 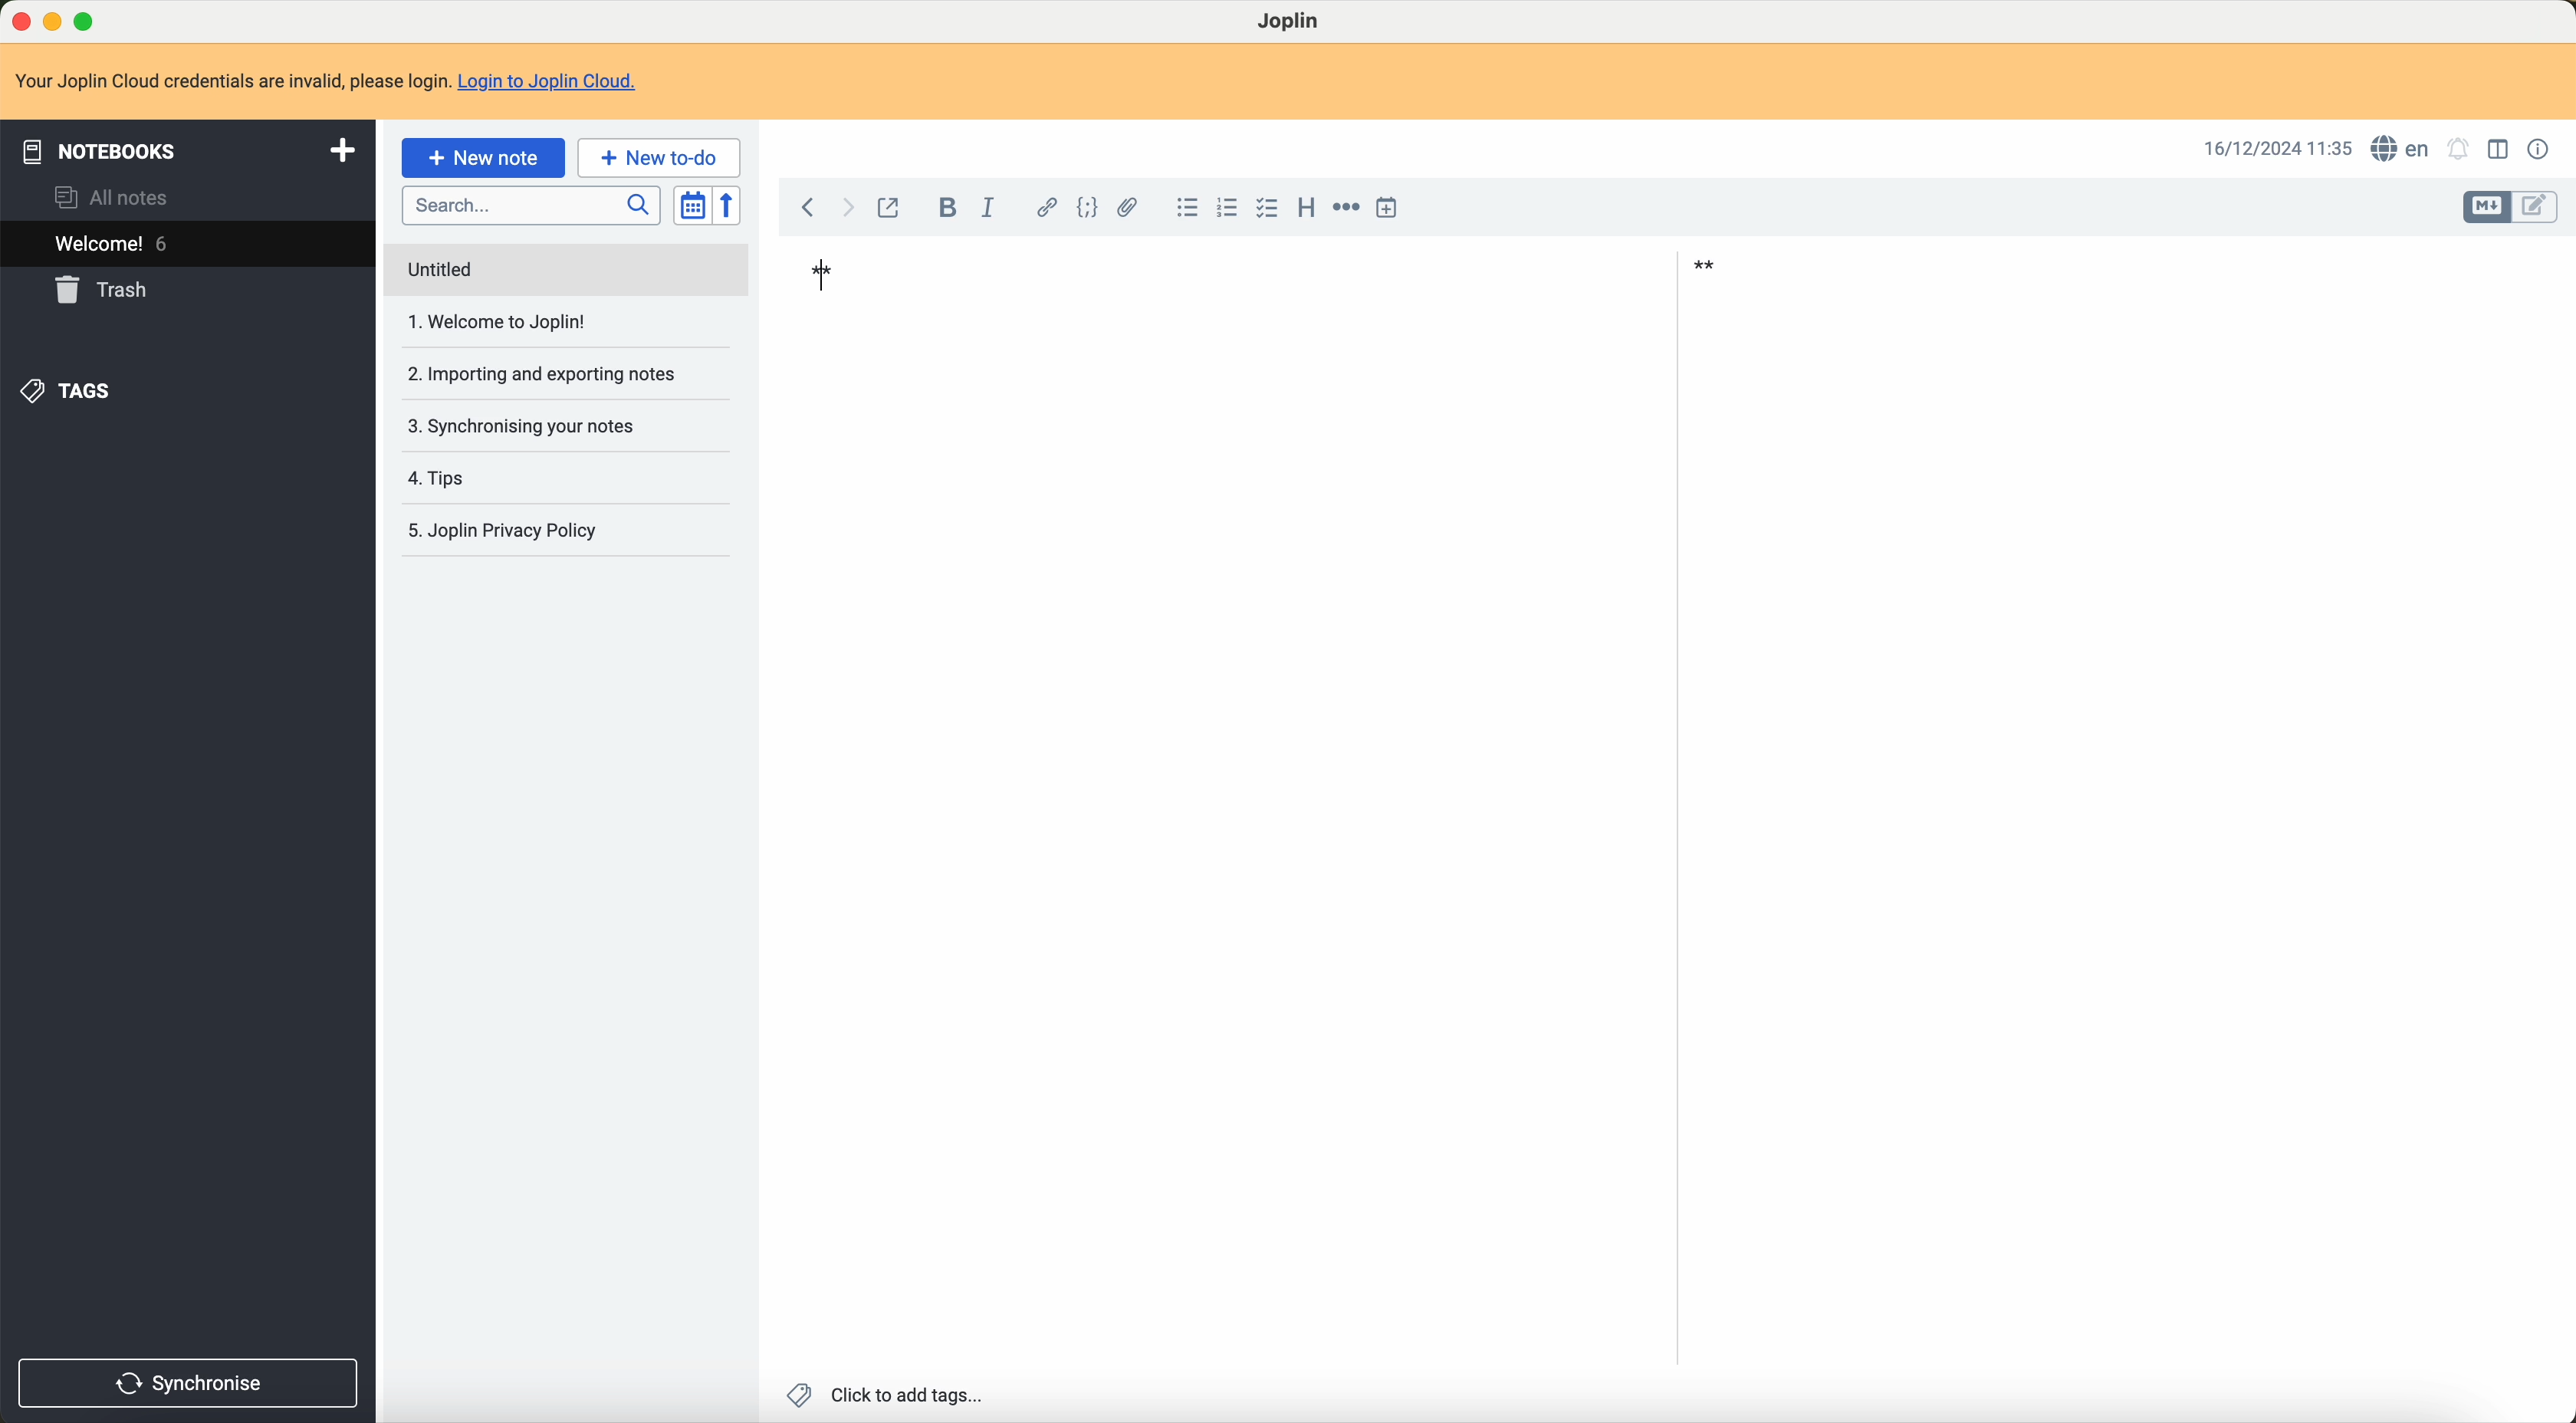 What do you see at coordinates (106, 291) in the screenshot?
I see `trash` at bounding box center [106, 291].